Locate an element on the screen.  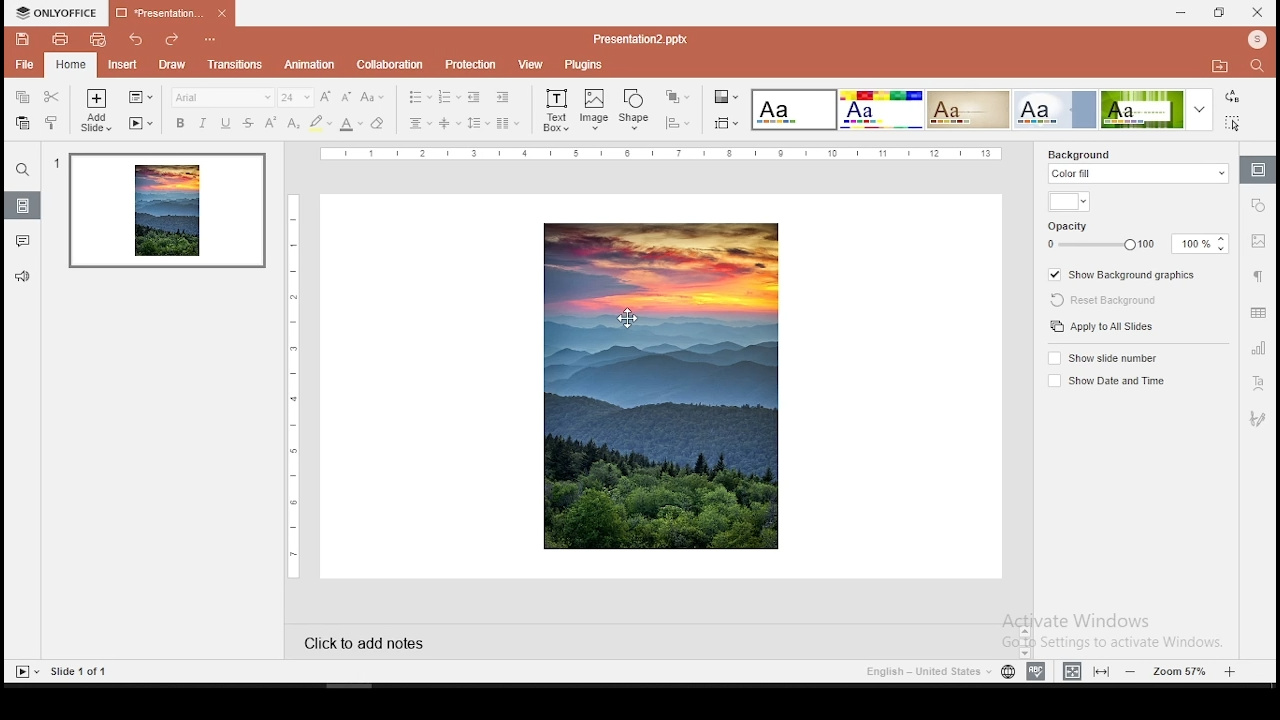
plugins is located at coordinates (588, 64).